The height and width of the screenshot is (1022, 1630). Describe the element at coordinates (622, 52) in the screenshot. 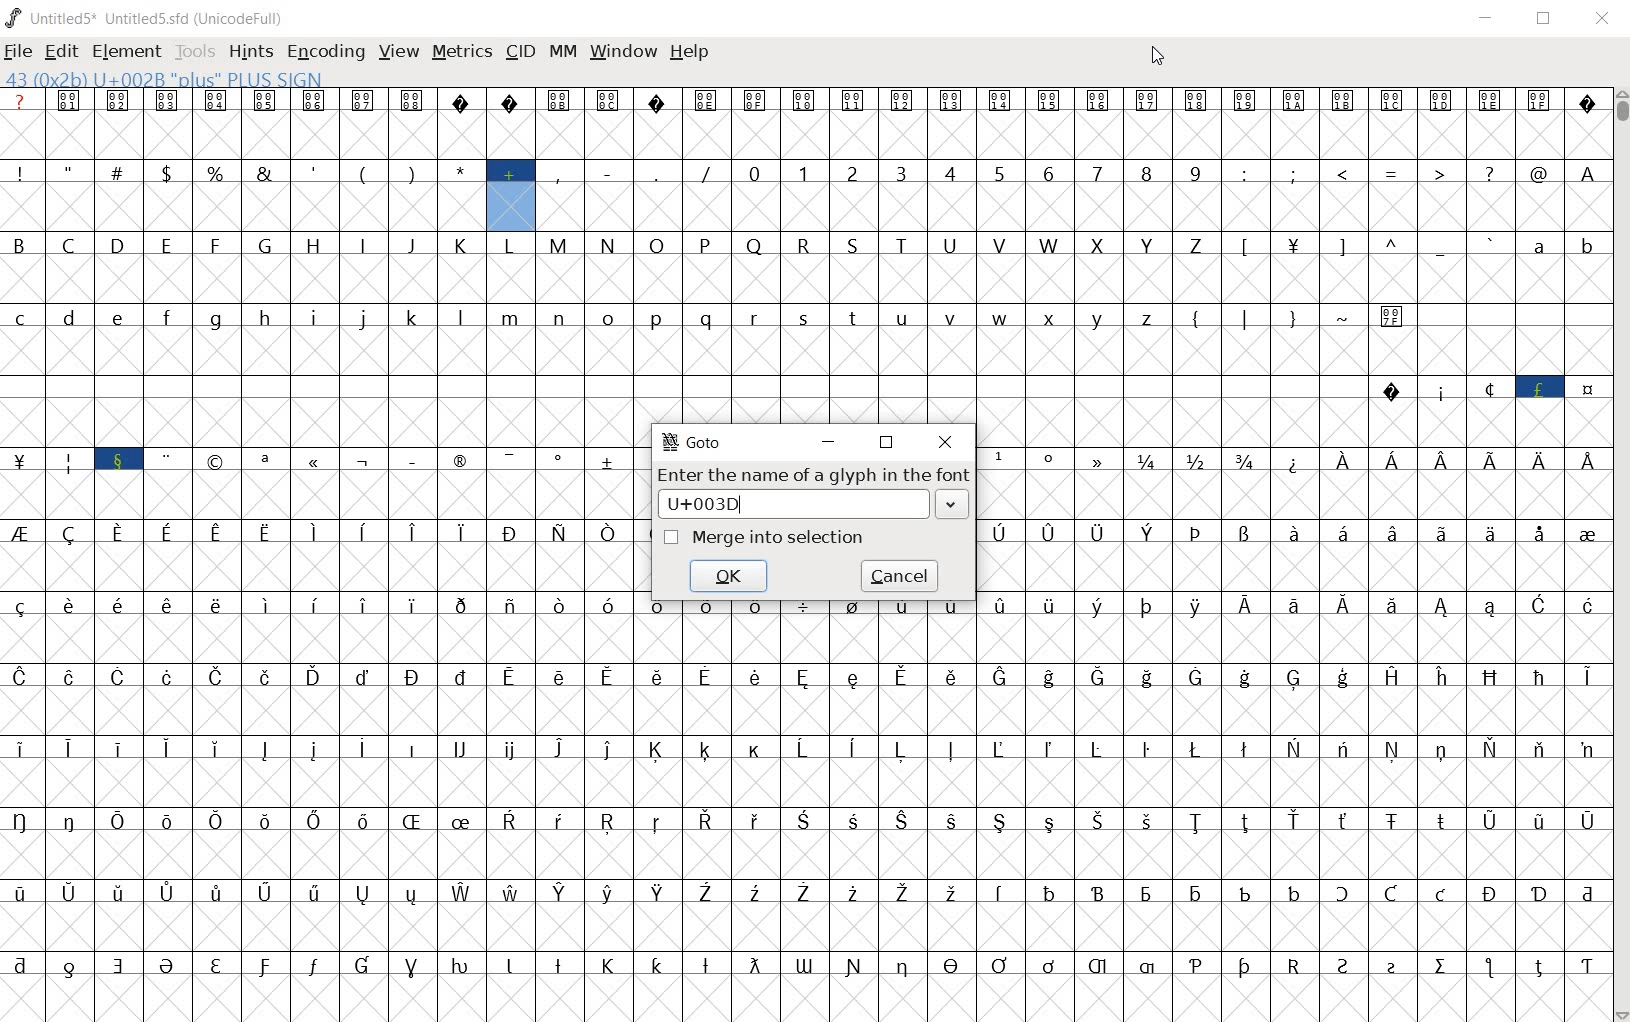

I see `window` at that location.